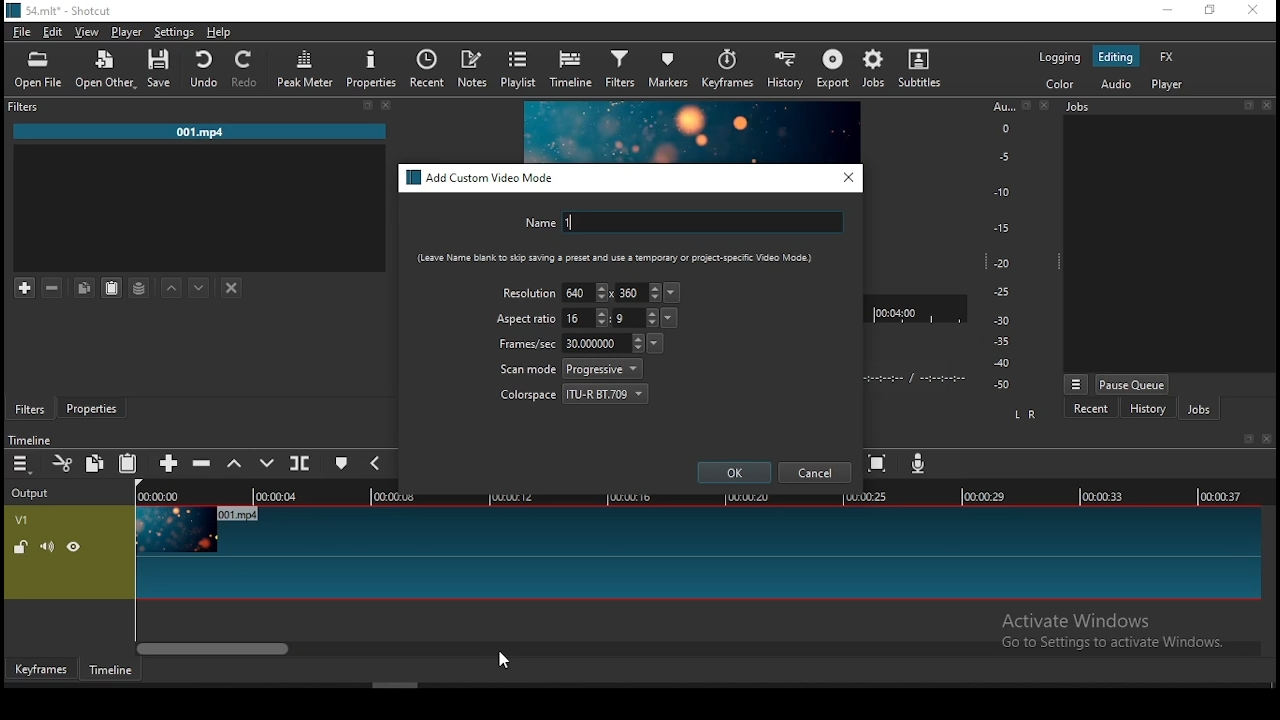 Image resolution: width=1280 pixels, height=720 pixels. Describe the element at coordinates (1224, 496) in the screenshot. I see `00:00:37` at that location.